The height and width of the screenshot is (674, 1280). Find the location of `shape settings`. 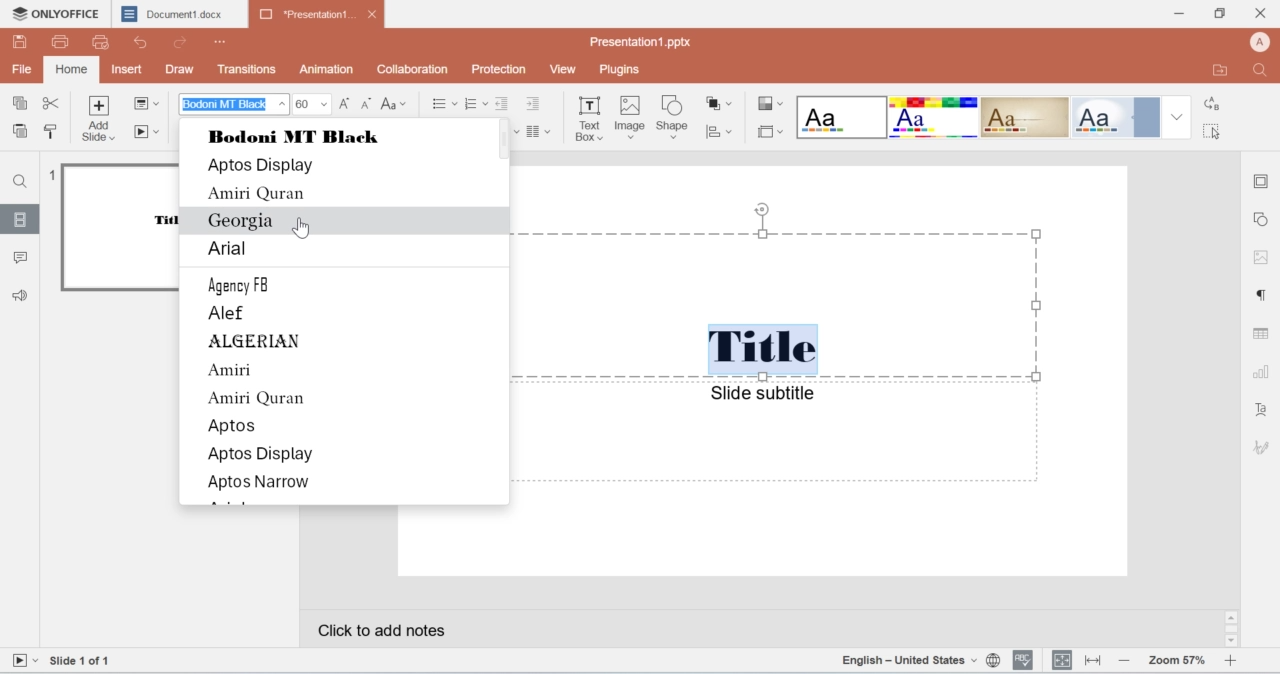

shape settings is located at coordinates (1264, 219).